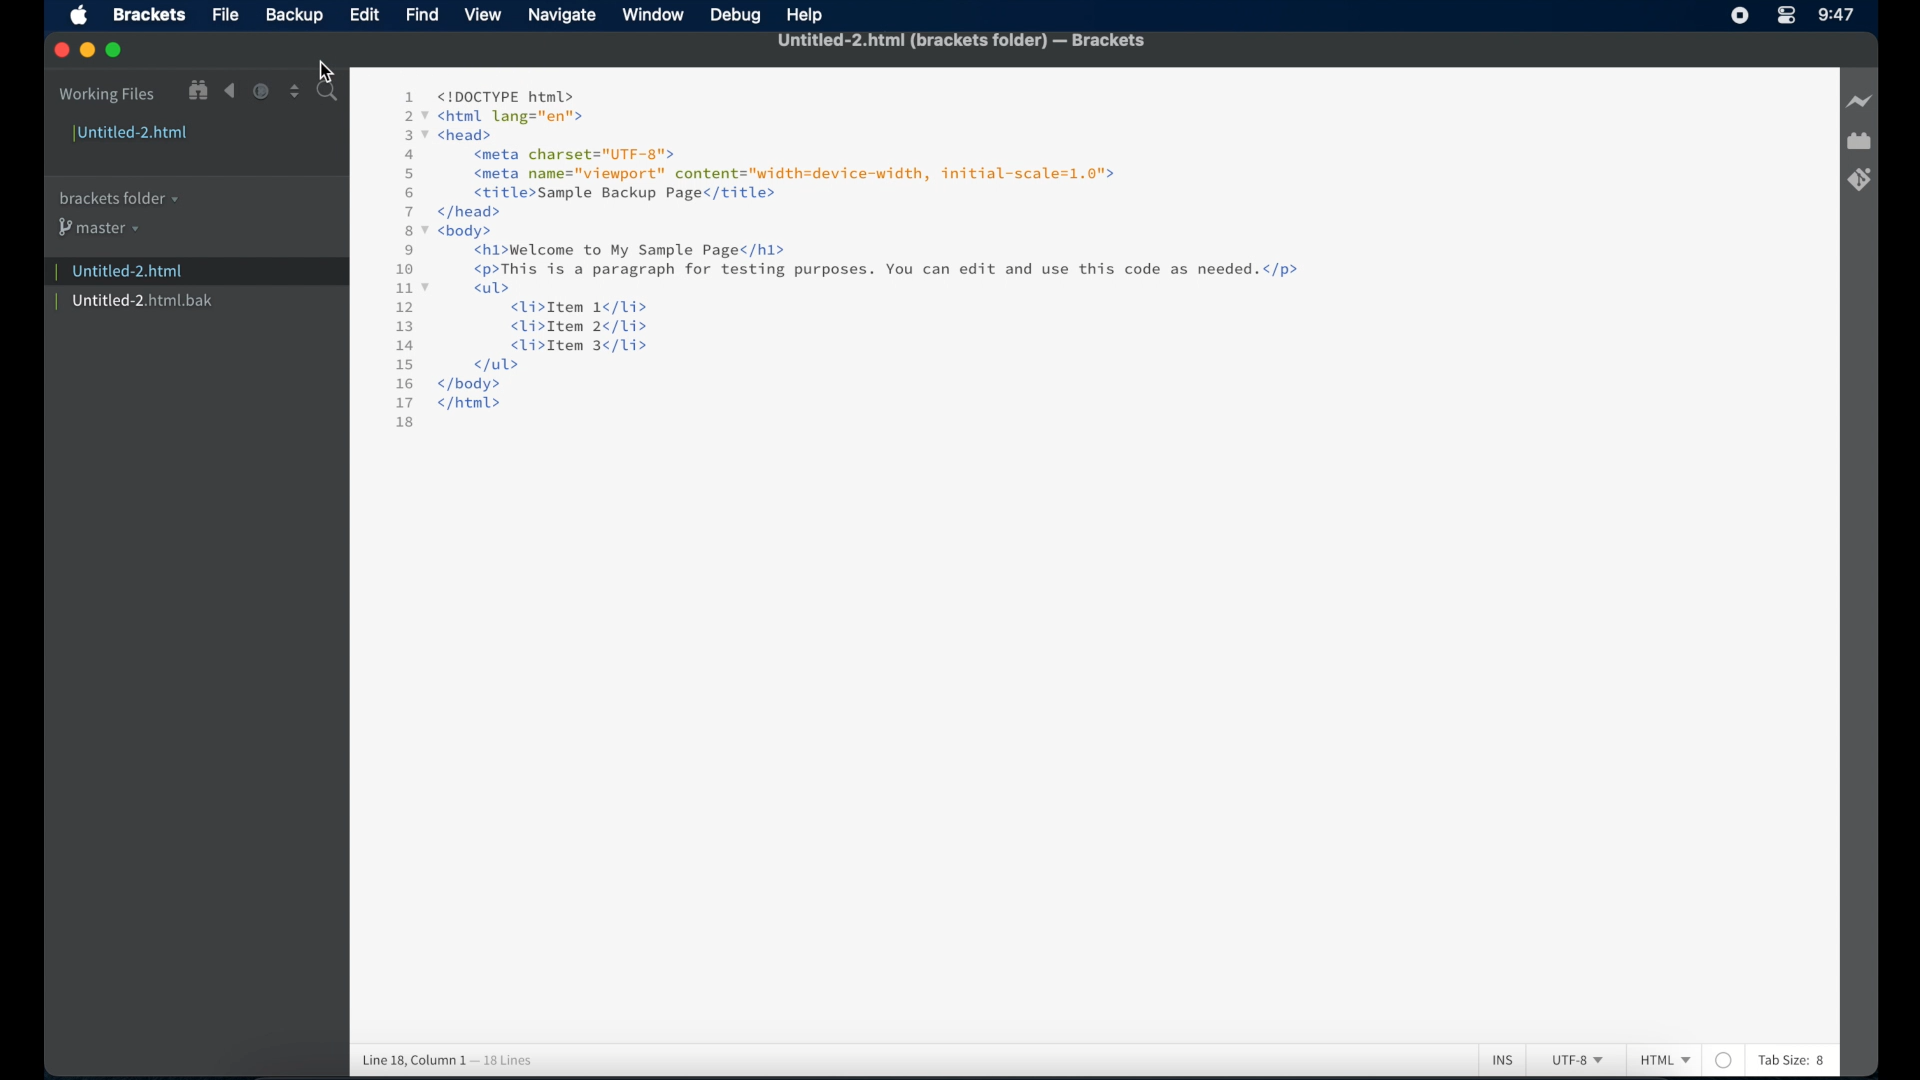  Describe the element at coordinates (1859, 180) in the screenshot. I see `brackets git` at that location.